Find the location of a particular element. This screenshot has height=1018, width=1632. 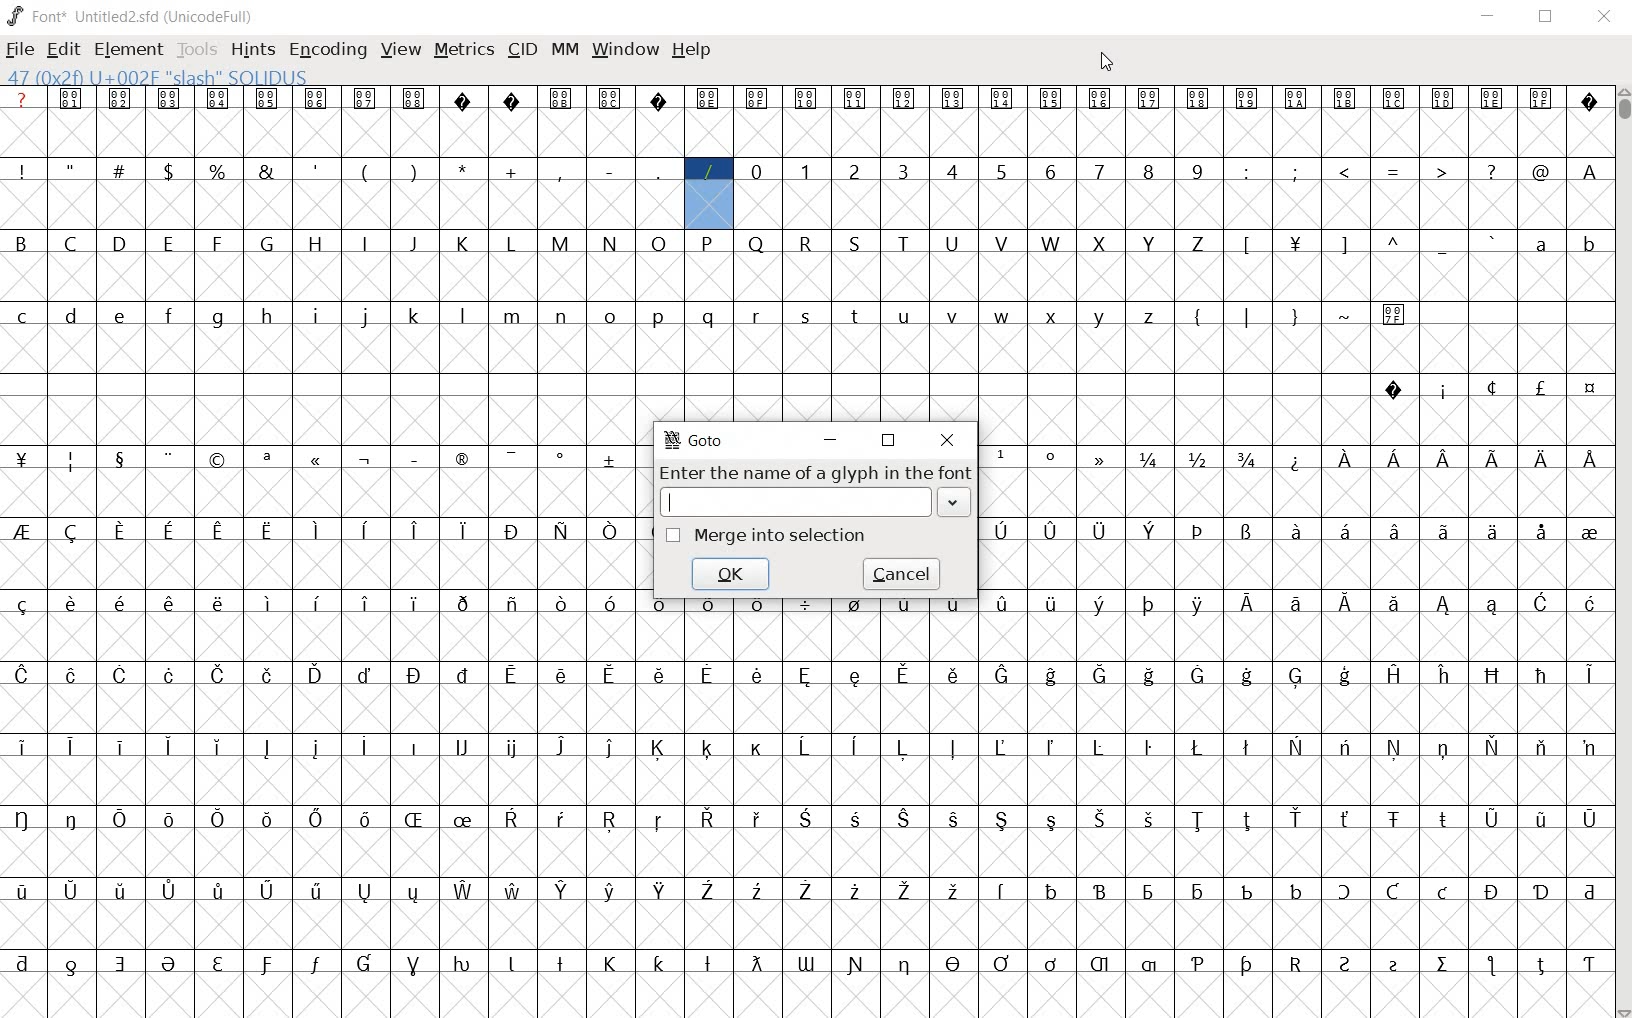

glyph is located at coordinates (708, 964).